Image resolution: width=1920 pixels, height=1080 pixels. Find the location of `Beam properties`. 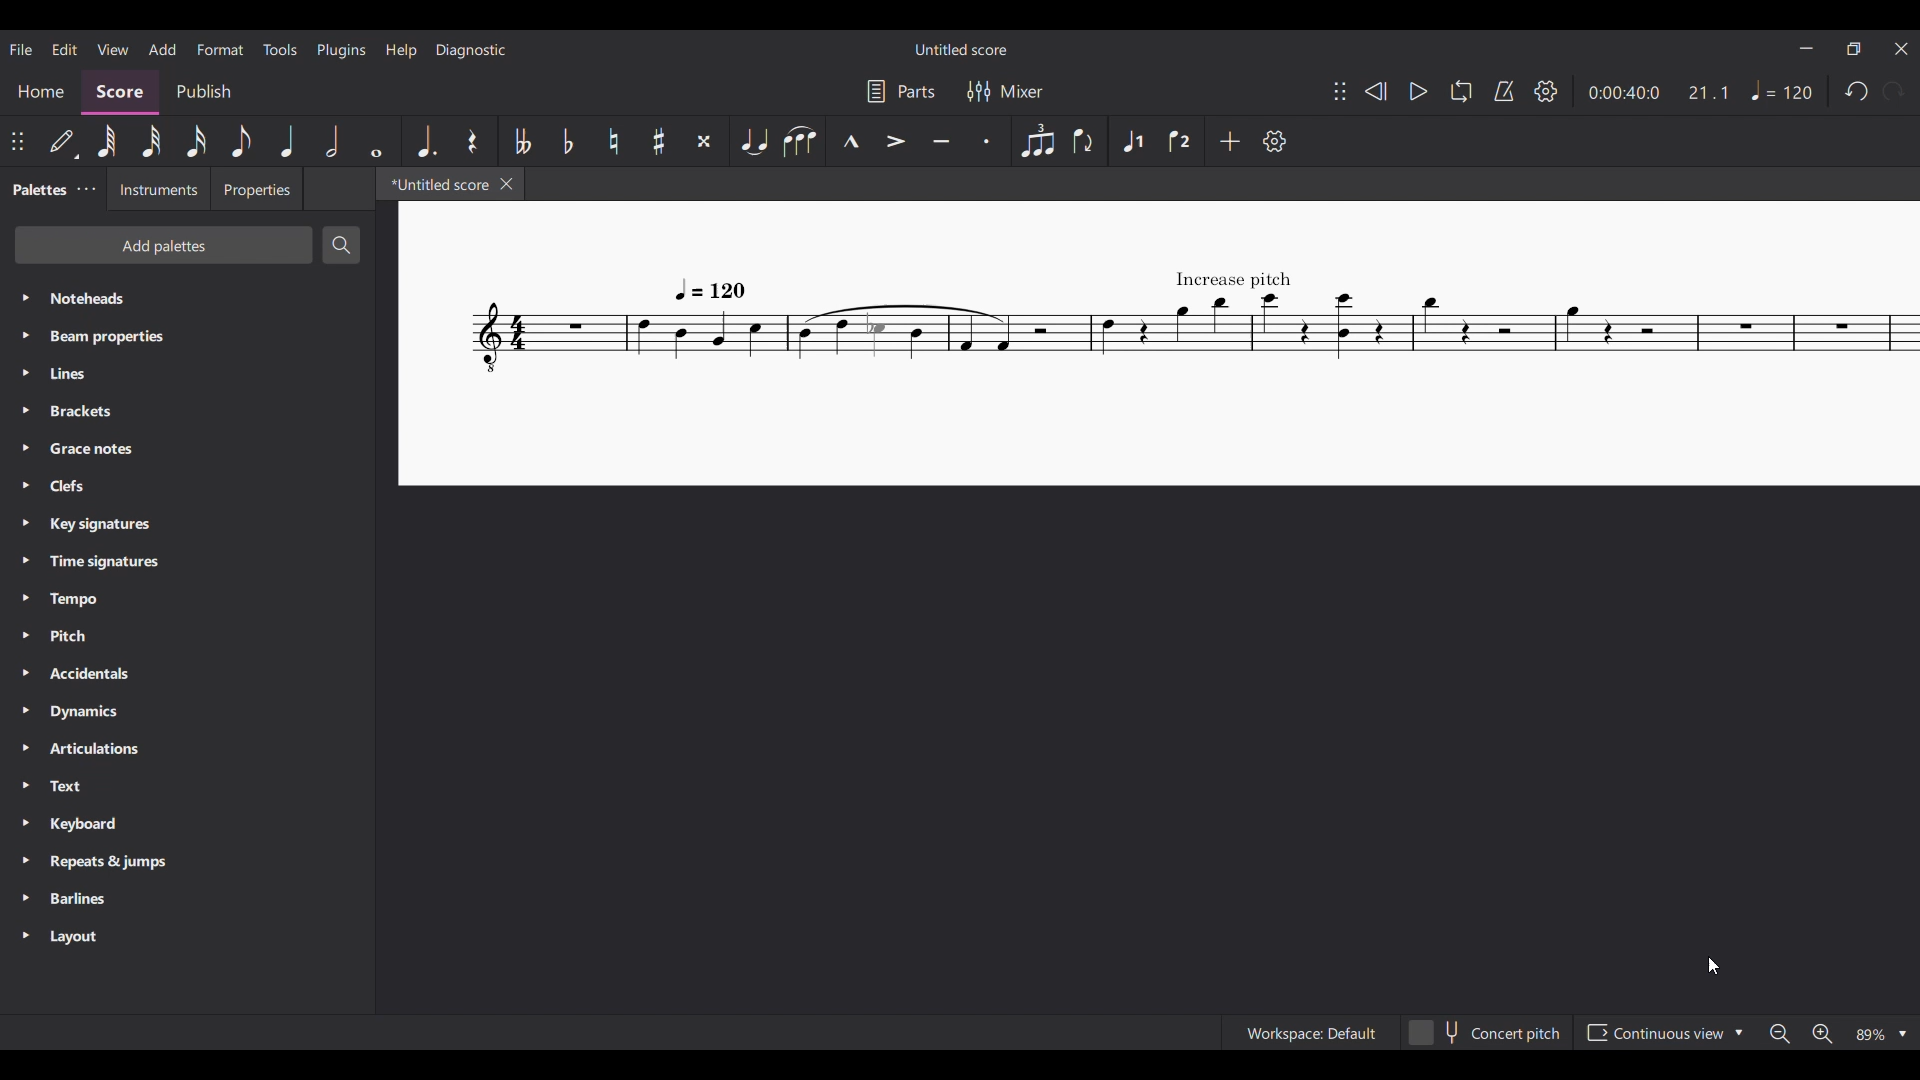

Beam properties is located at coordinates (189, 337).